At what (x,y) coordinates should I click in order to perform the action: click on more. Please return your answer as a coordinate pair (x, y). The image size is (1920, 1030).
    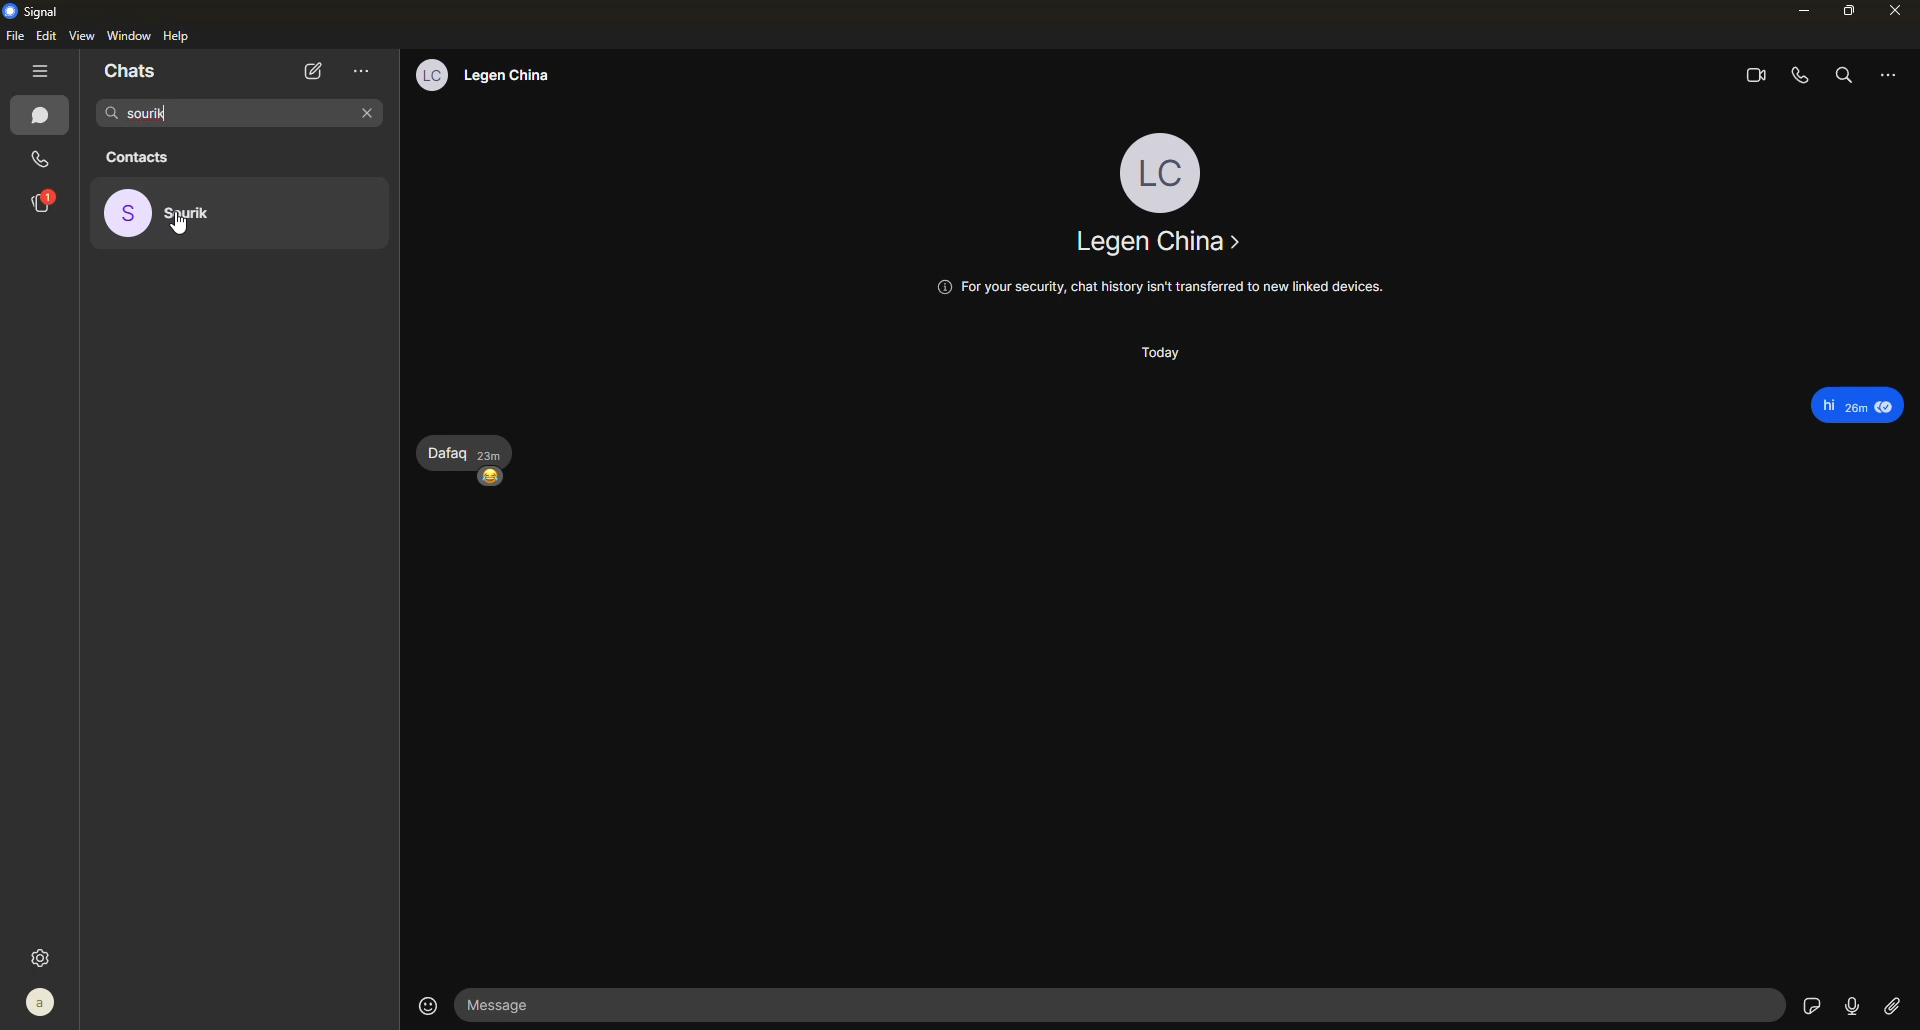
    Looking at the image, I should click on (363, 72).